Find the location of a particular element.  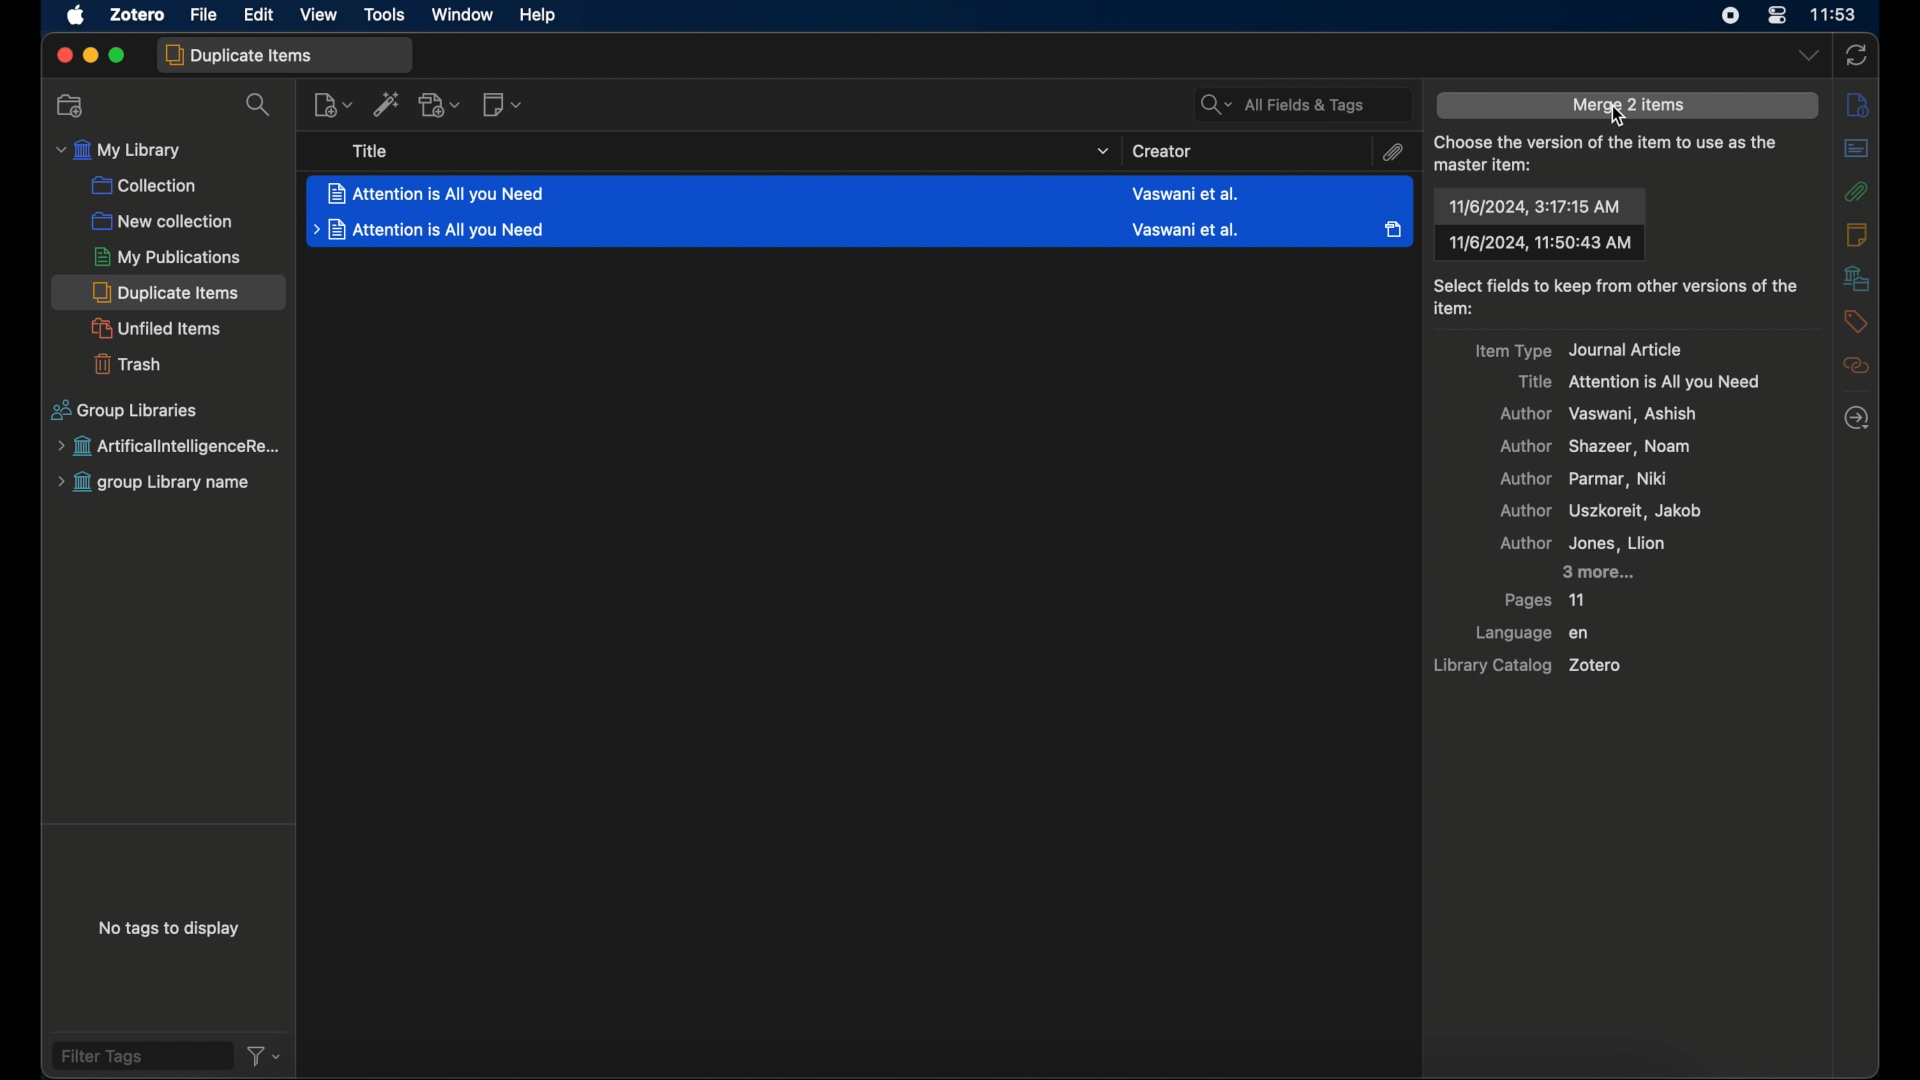

author uszkoreit, jakob is located at coordinates (1603, 511).